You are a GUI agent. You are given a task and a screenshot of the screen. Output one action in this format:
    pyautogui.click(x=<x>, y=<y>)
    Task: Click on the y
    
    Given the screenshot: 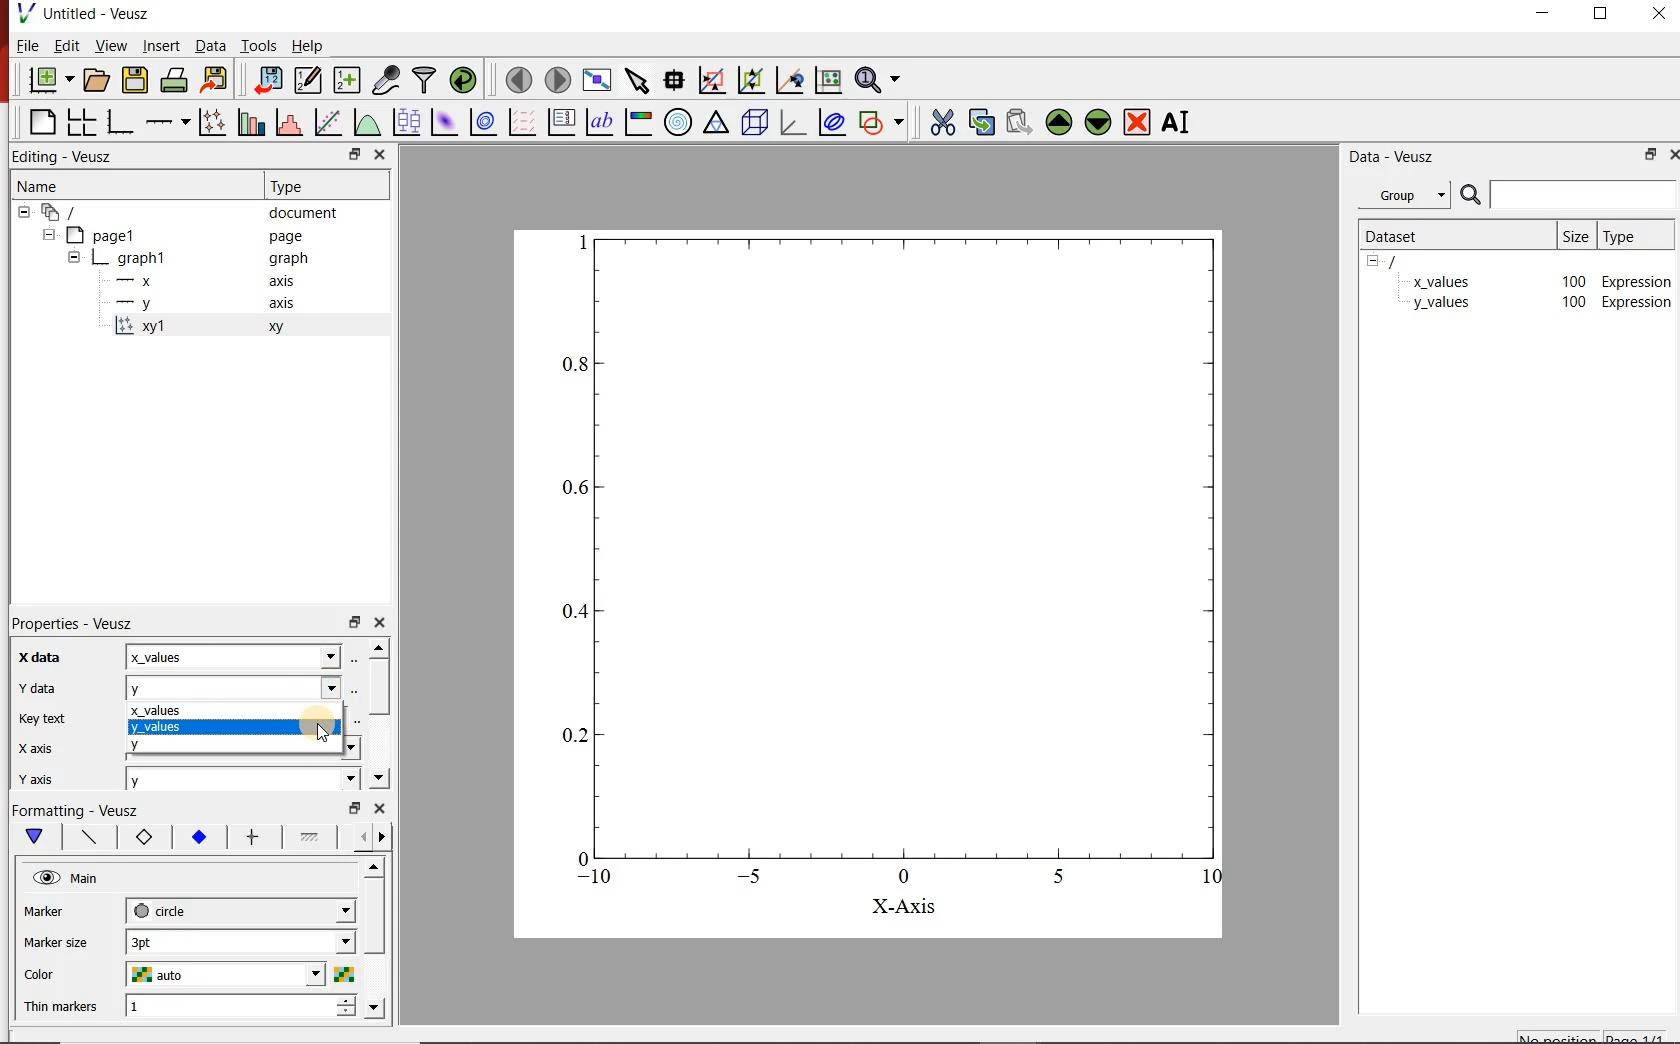 What is the action you would take?
    pyautogui.click(x=234, y=687)
    